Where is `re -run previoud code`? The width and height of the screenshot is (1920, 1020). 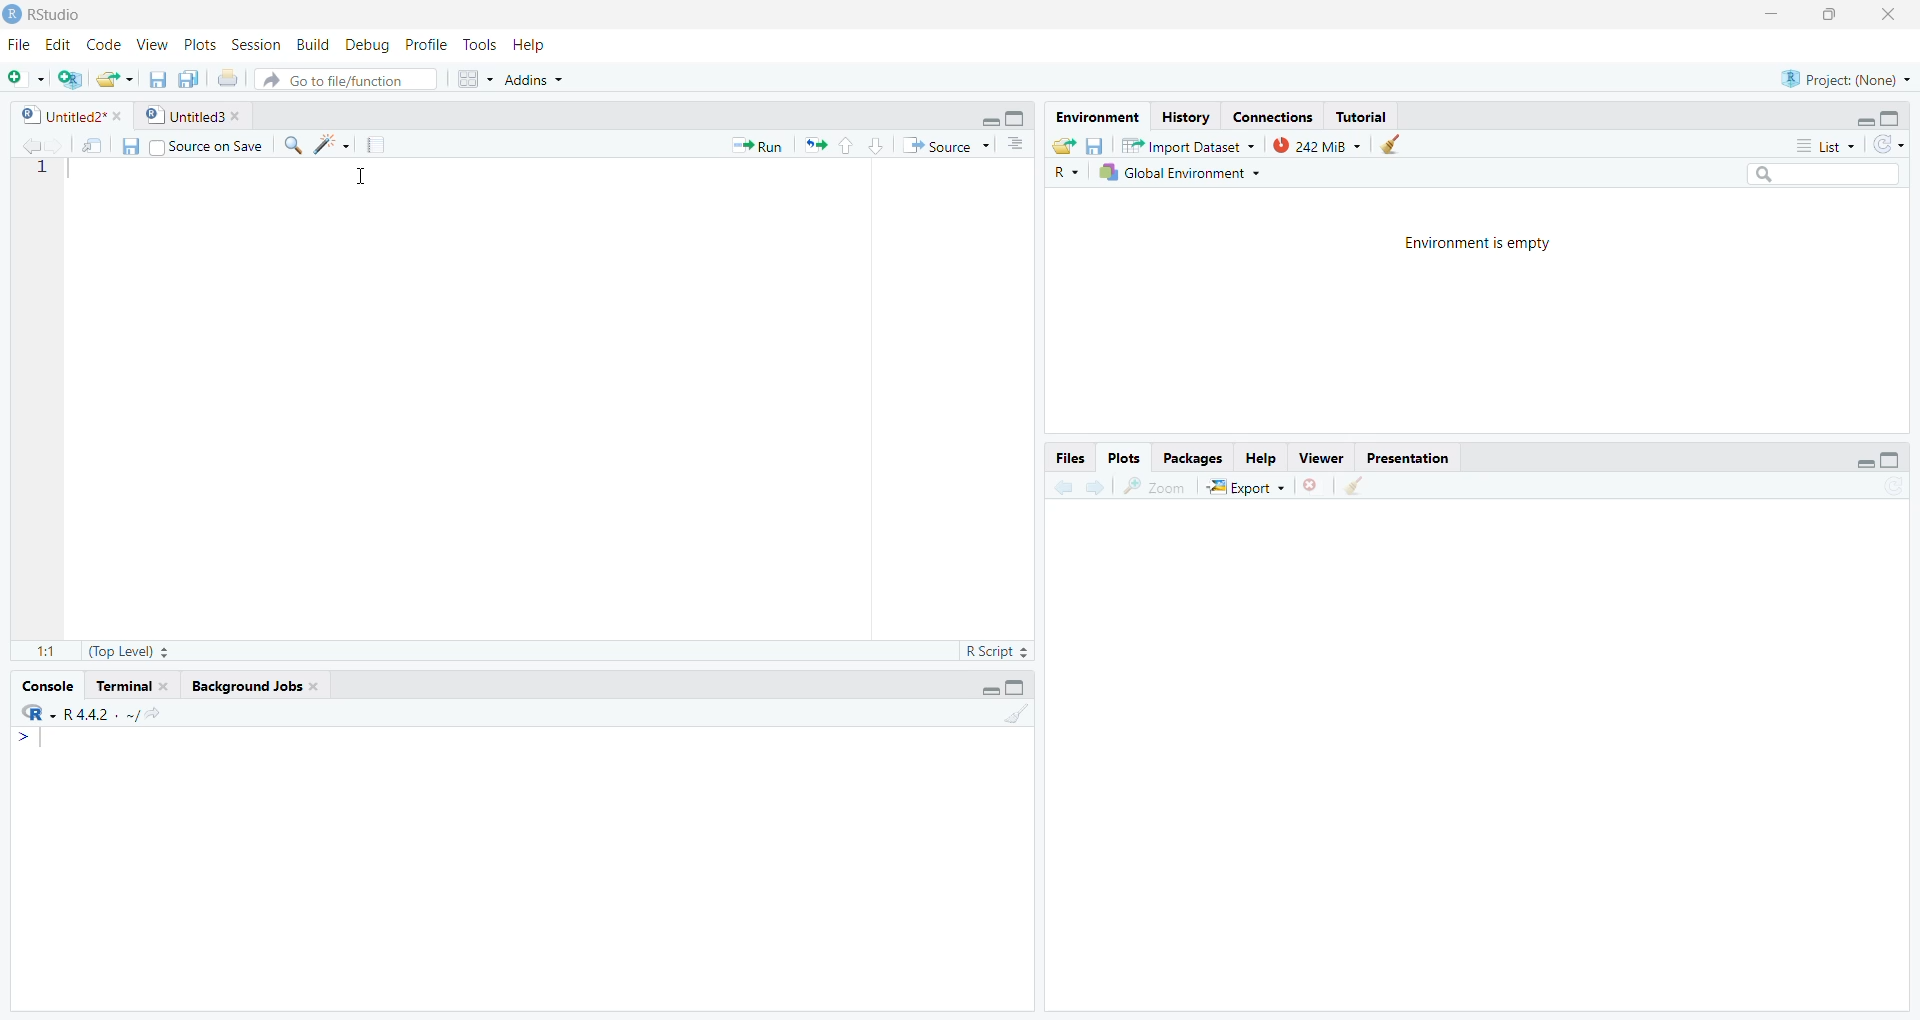 re -run previoud code is located at coordinates (815, 144).